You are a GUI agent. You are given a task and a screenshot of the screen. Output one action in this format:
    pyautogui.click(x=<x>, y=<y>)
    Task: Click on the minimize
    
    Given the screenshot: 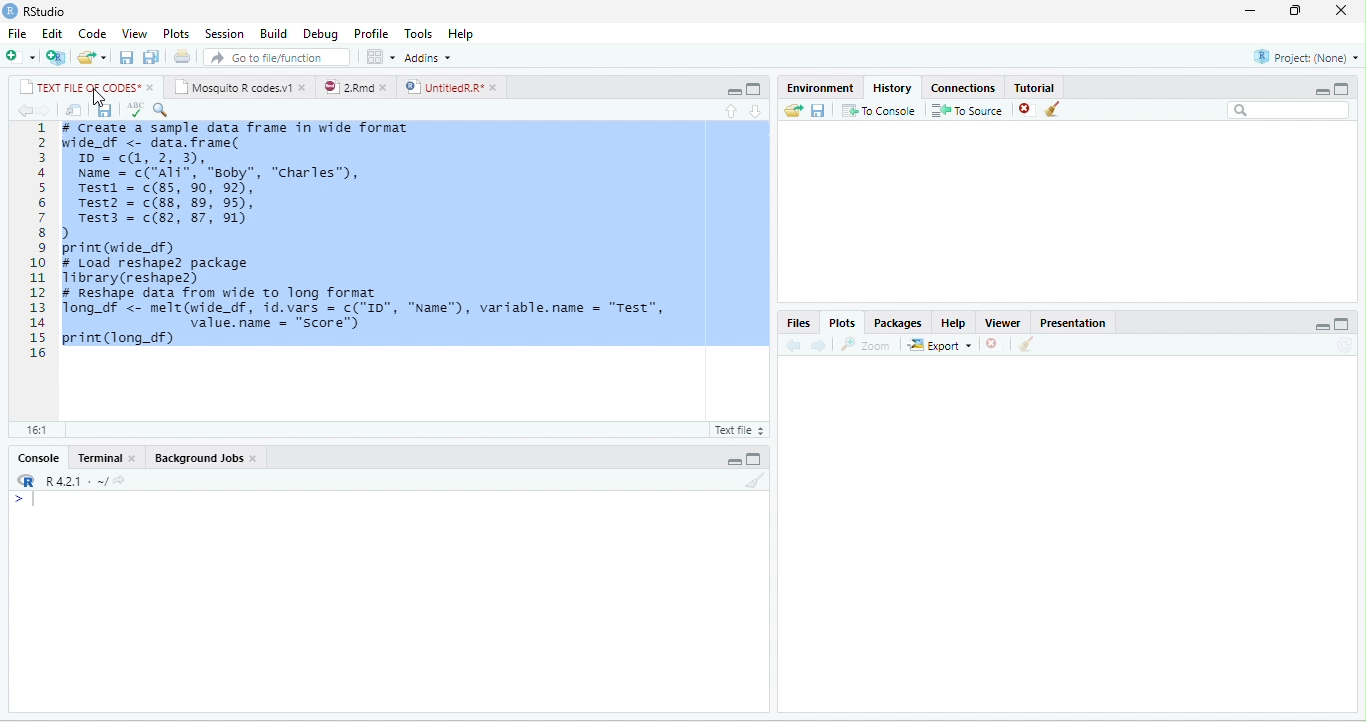 What is the action you would take?
    pyautogui.click(x=734, y=460)
    